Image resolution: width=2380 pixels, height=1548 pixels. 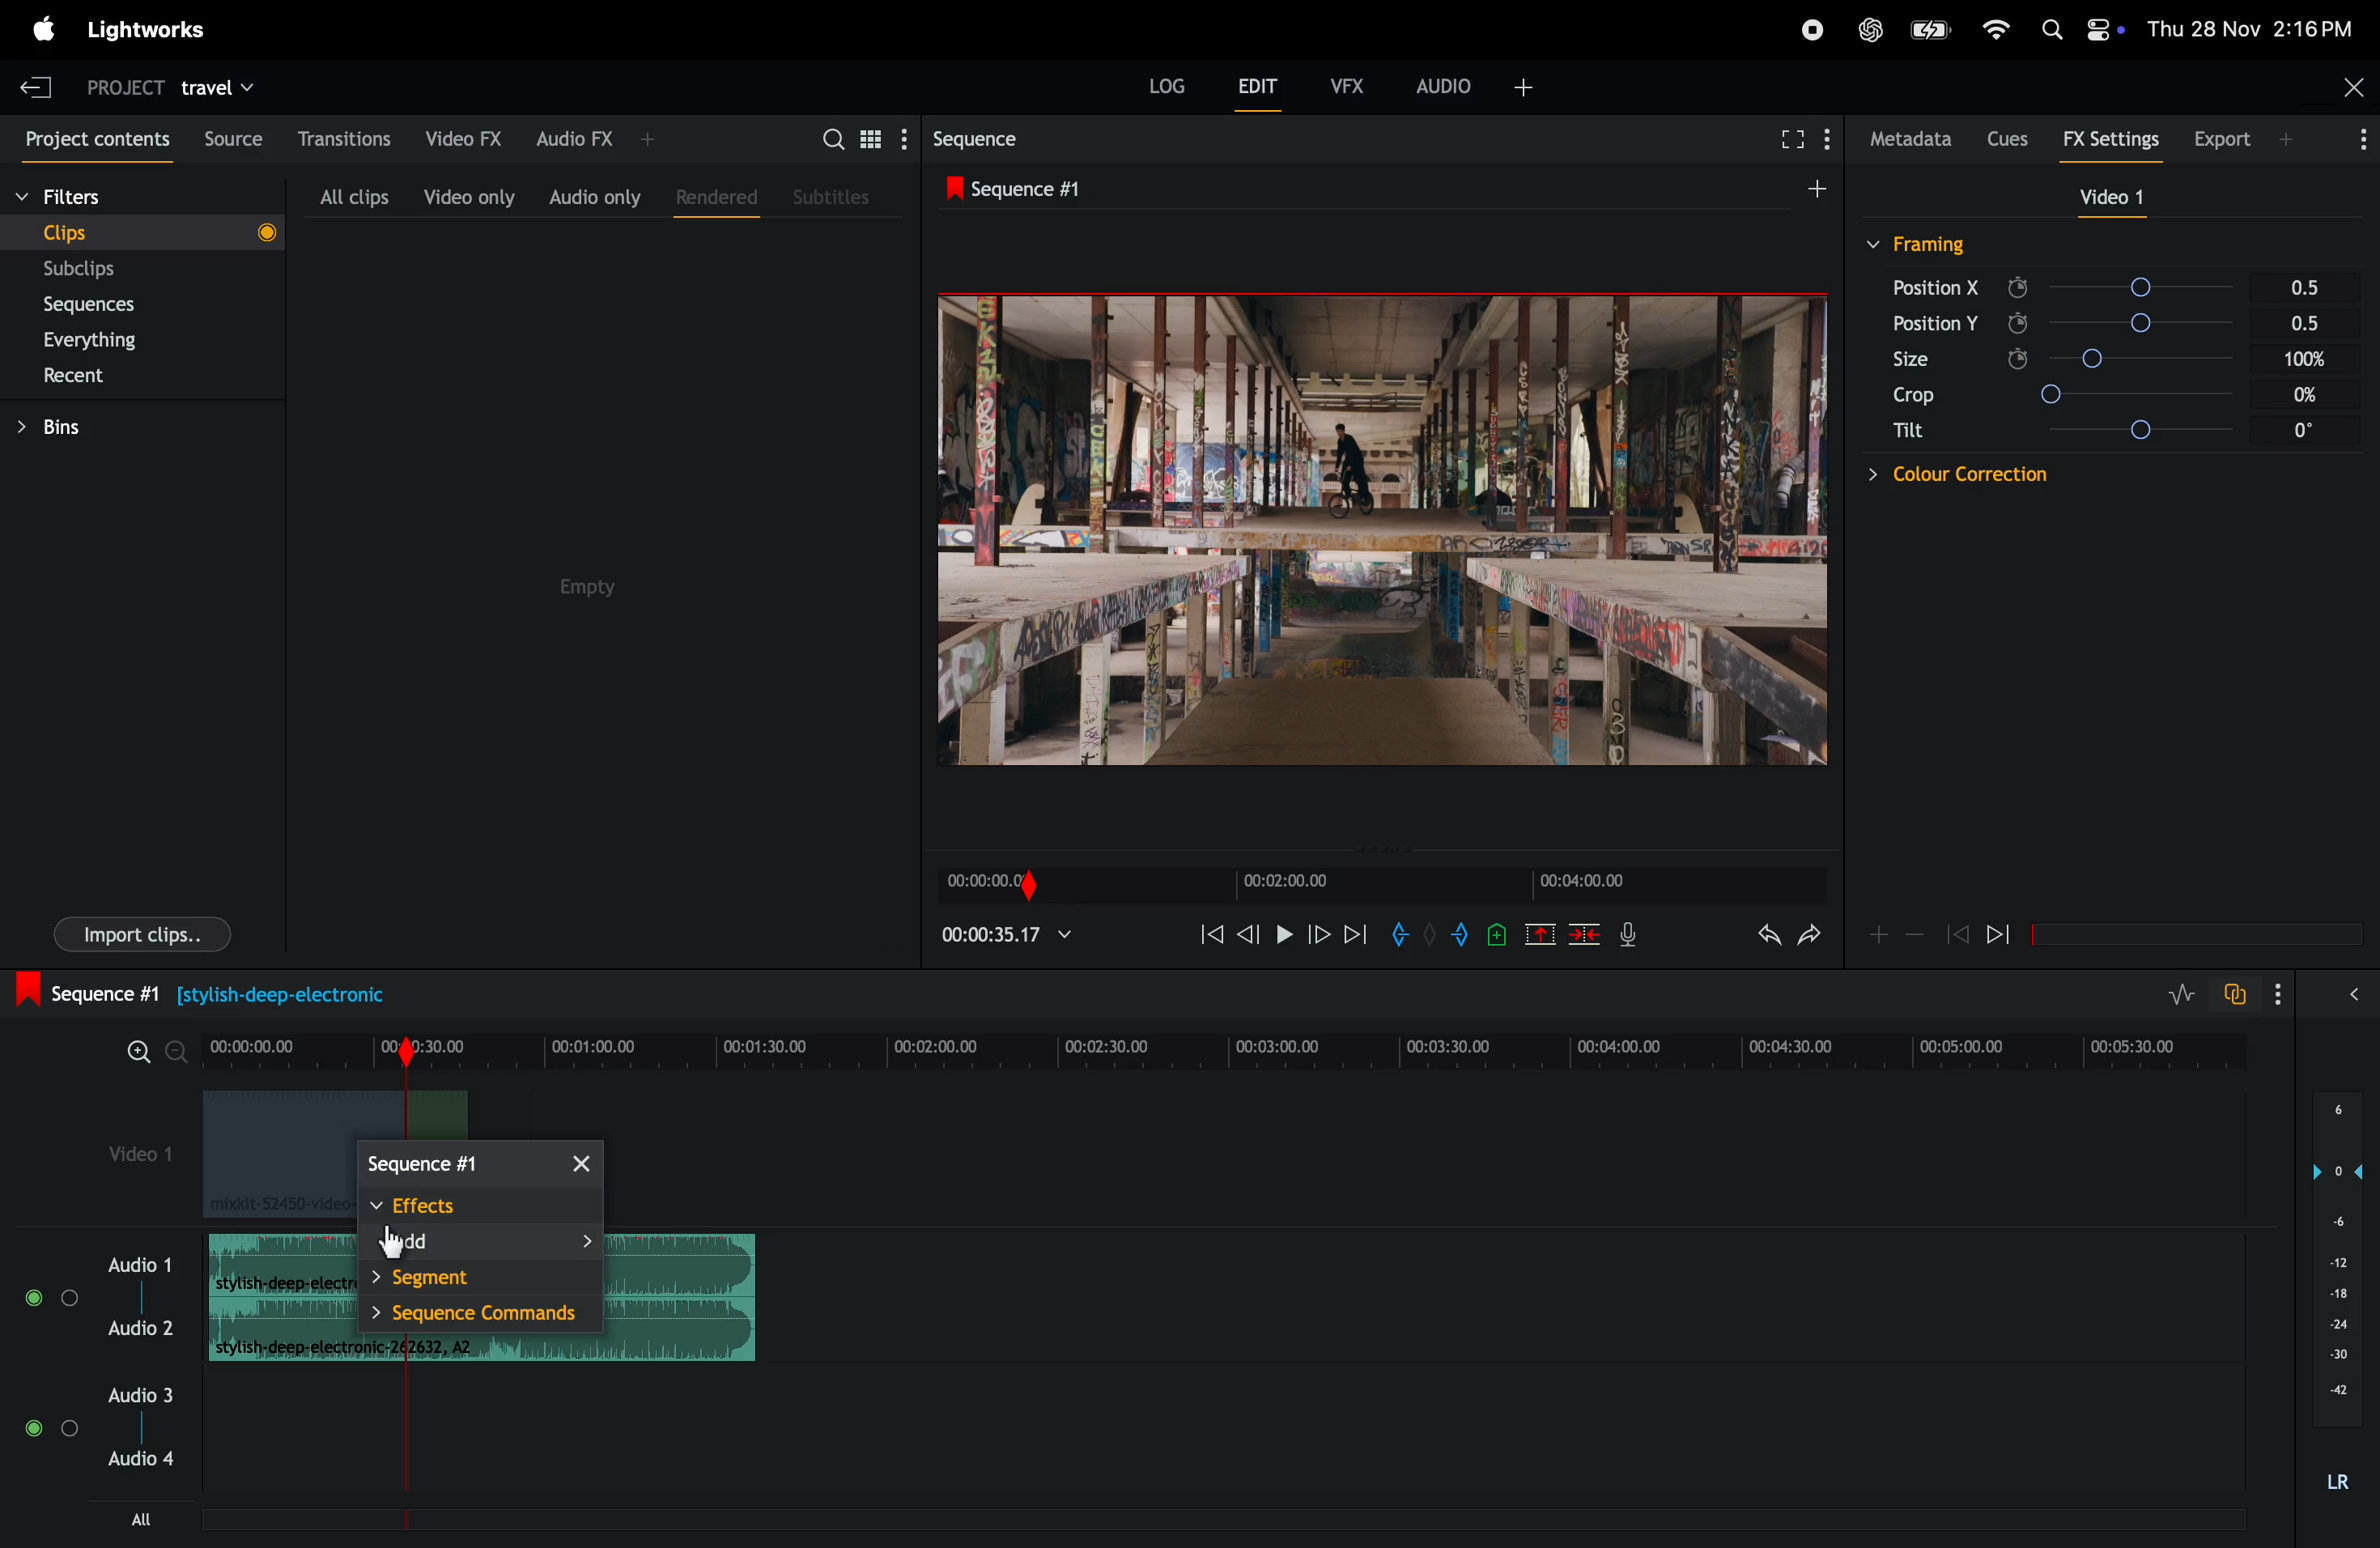 I want to click on date and time, so click(x=2259, y=27).